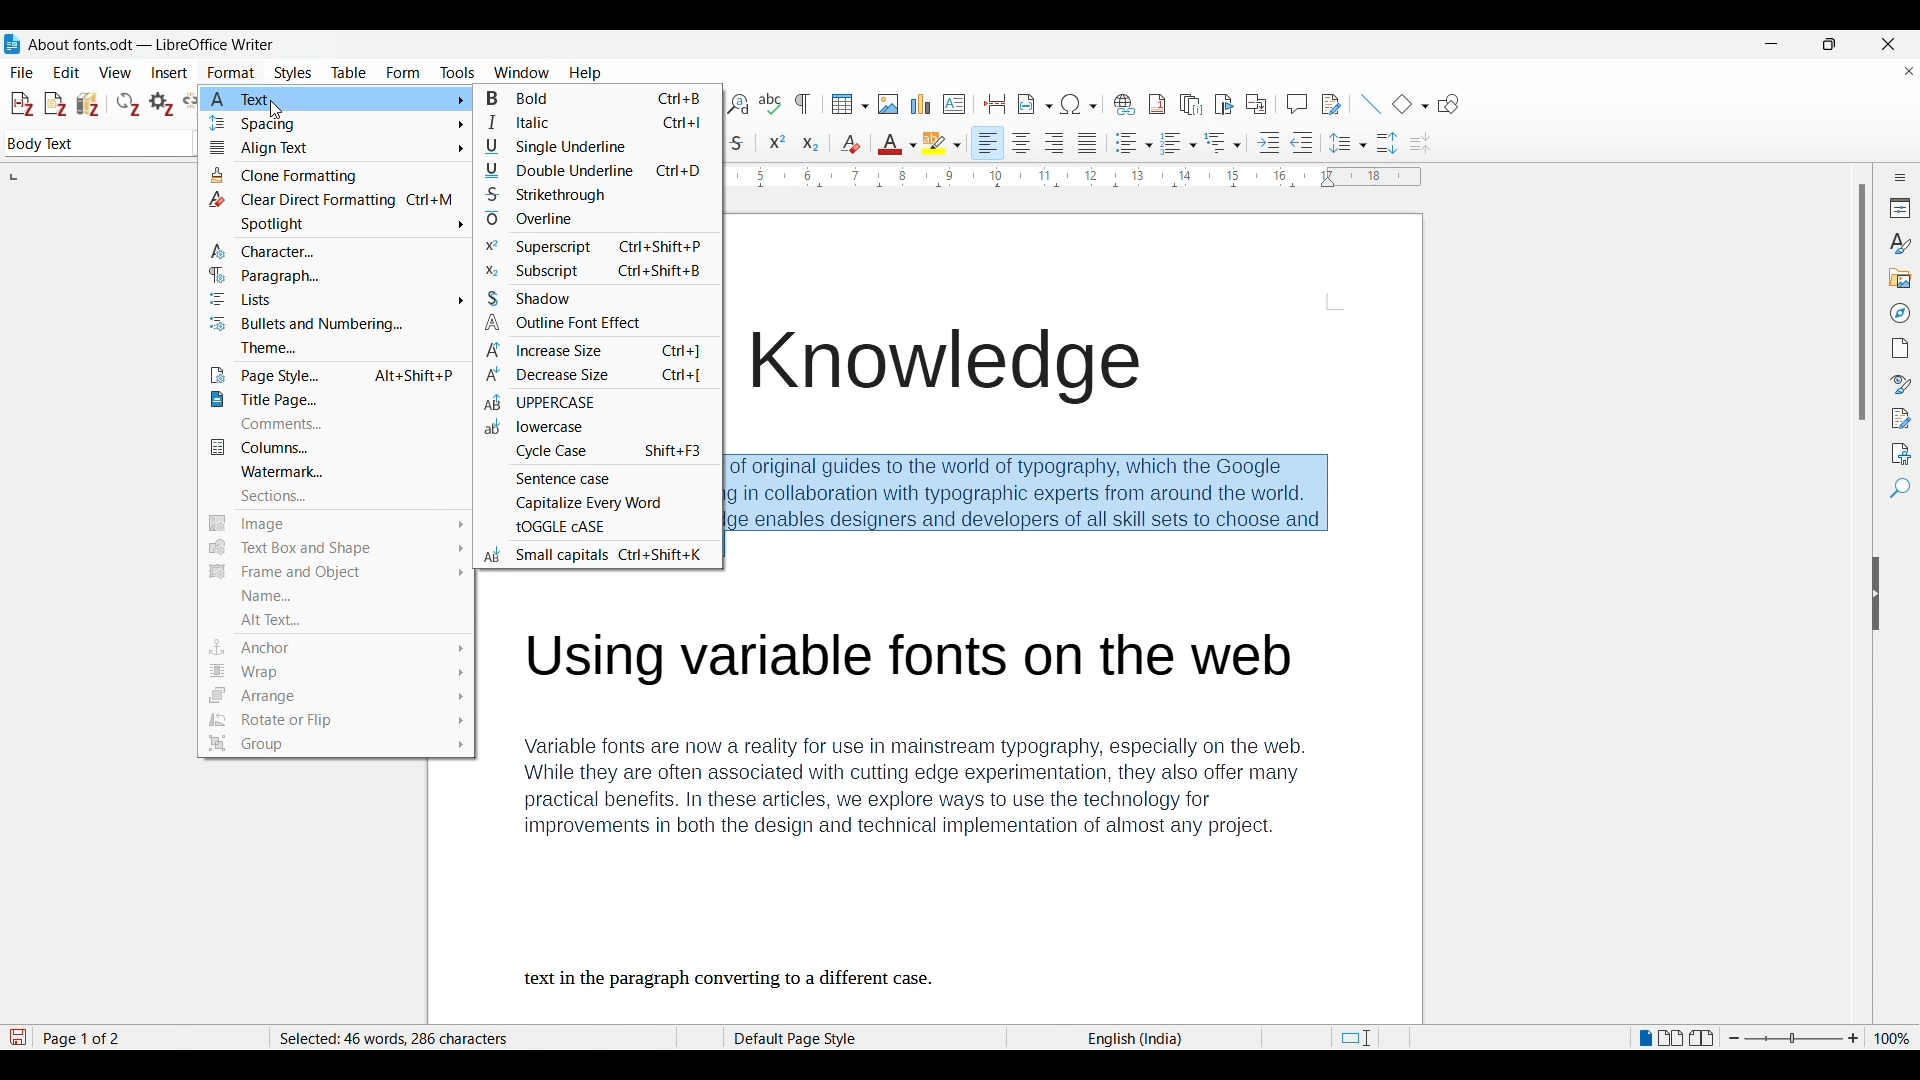  I want to click on Variable fonts are now a reality for use in mainstream typography, especially on the web.
While they are often associated with cutting edge experimentation, they also offer many
practical benefits. In these articles, we explore ways to use the technology for
improvements in both the design and technical implementation of almost any project.
text in the paragraph converting to a different case., so click(939, 810).